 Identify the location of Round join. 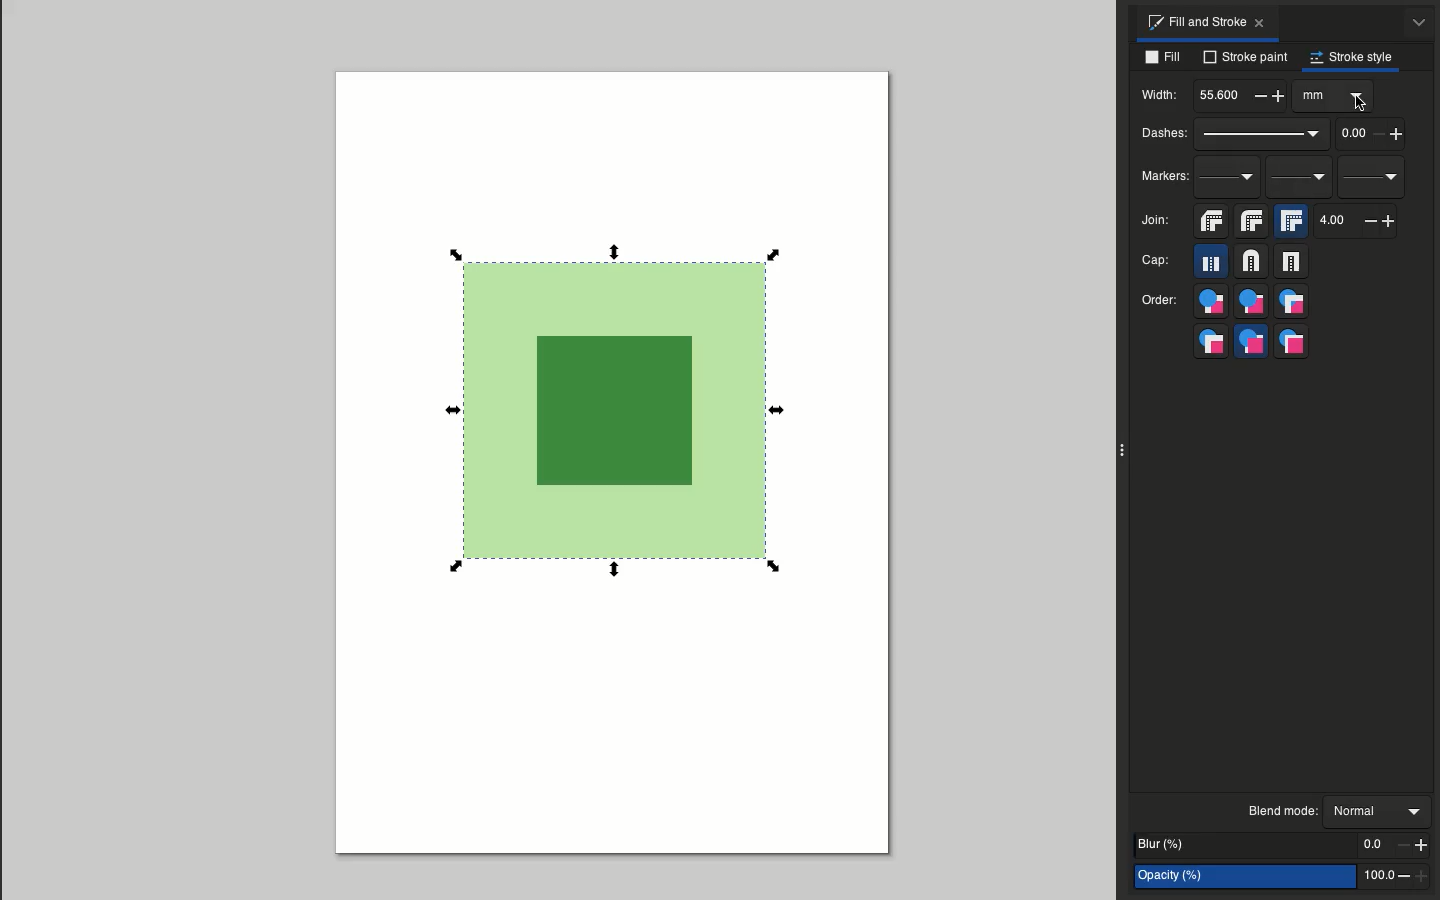
(1254, 222).